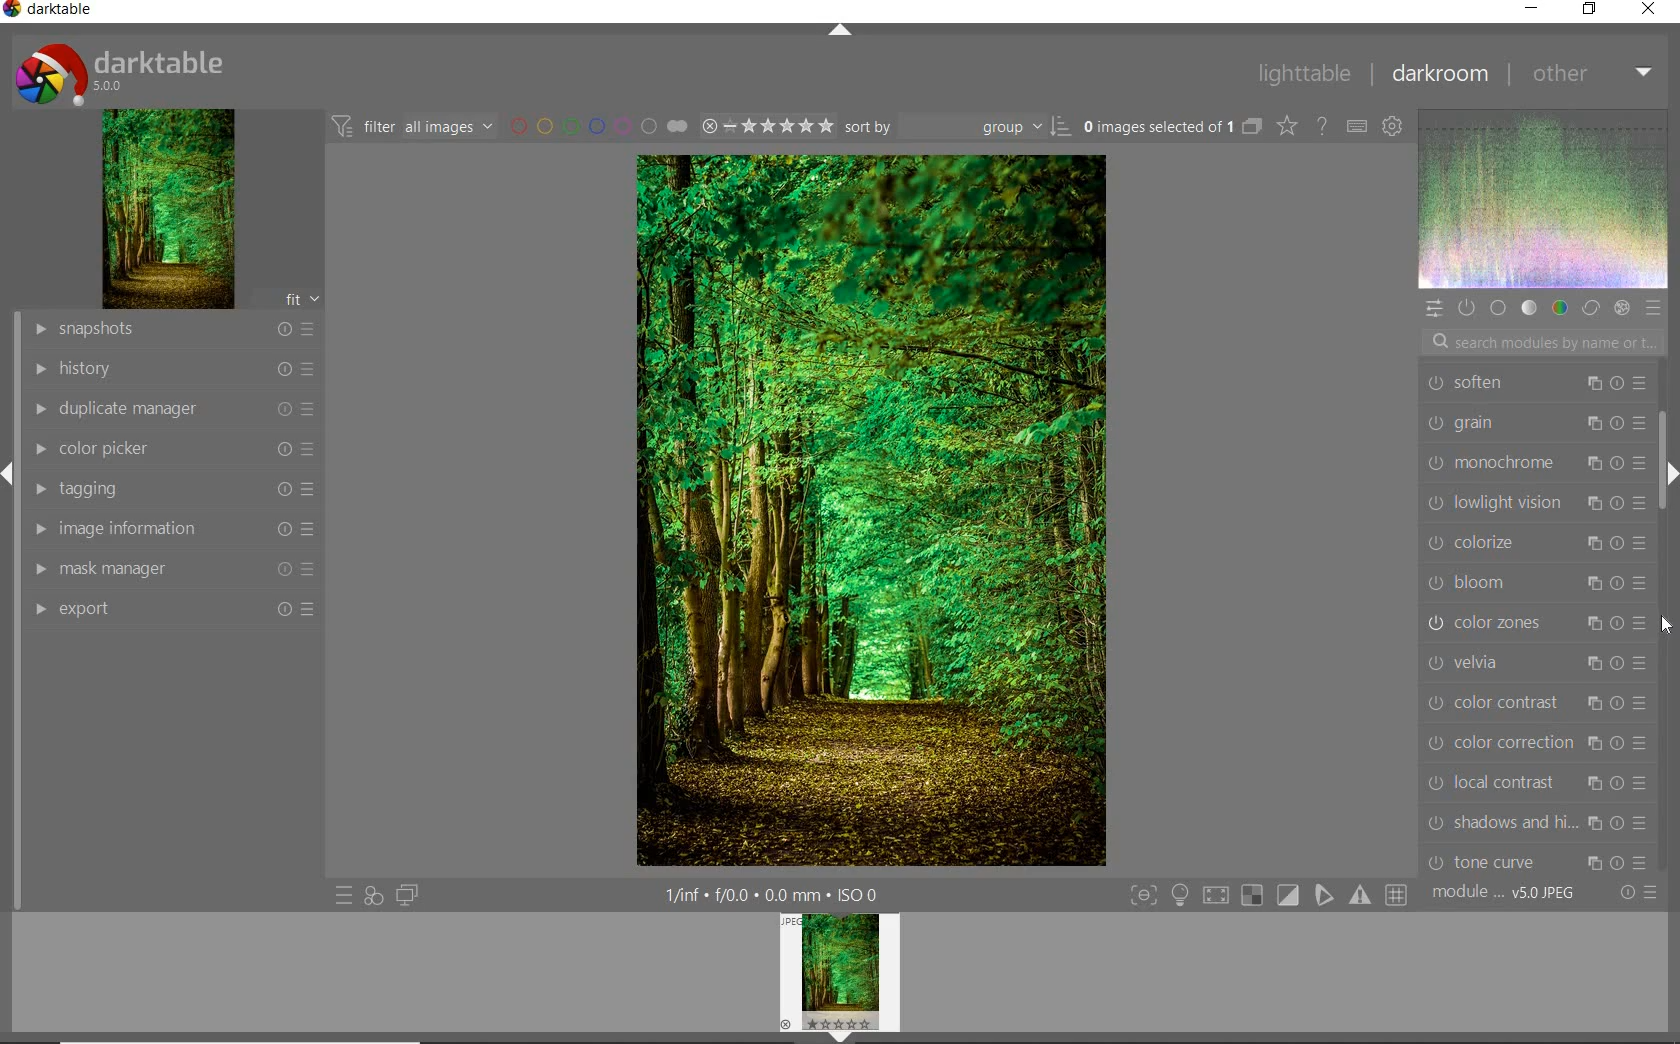 The image size is (1680, 1044). Describe the element at coordinates (121, 71) in the screenshot. I see `SYSTEM LOGO & NAME` at that location.